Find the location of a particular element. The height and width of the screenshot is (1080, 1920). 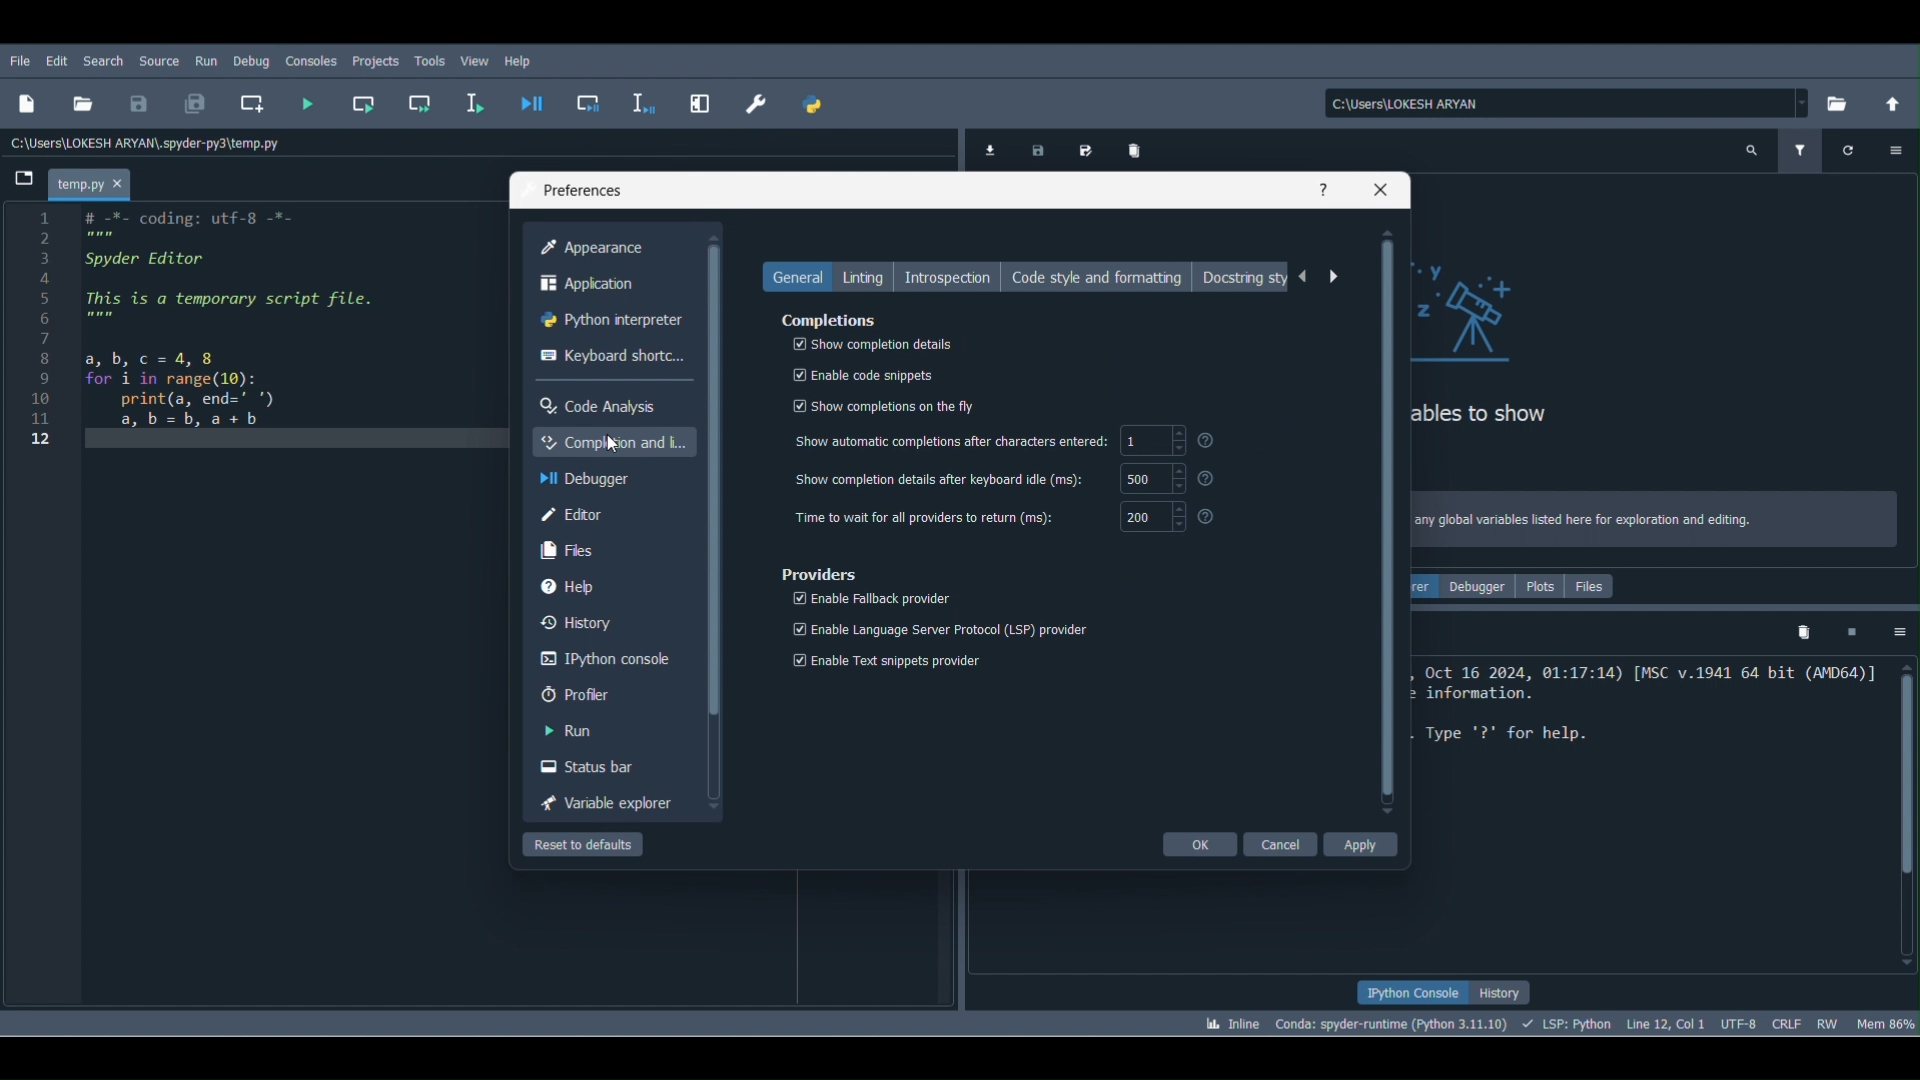

Save file ( Ctrl + S) is located at coordinates (140, 106).